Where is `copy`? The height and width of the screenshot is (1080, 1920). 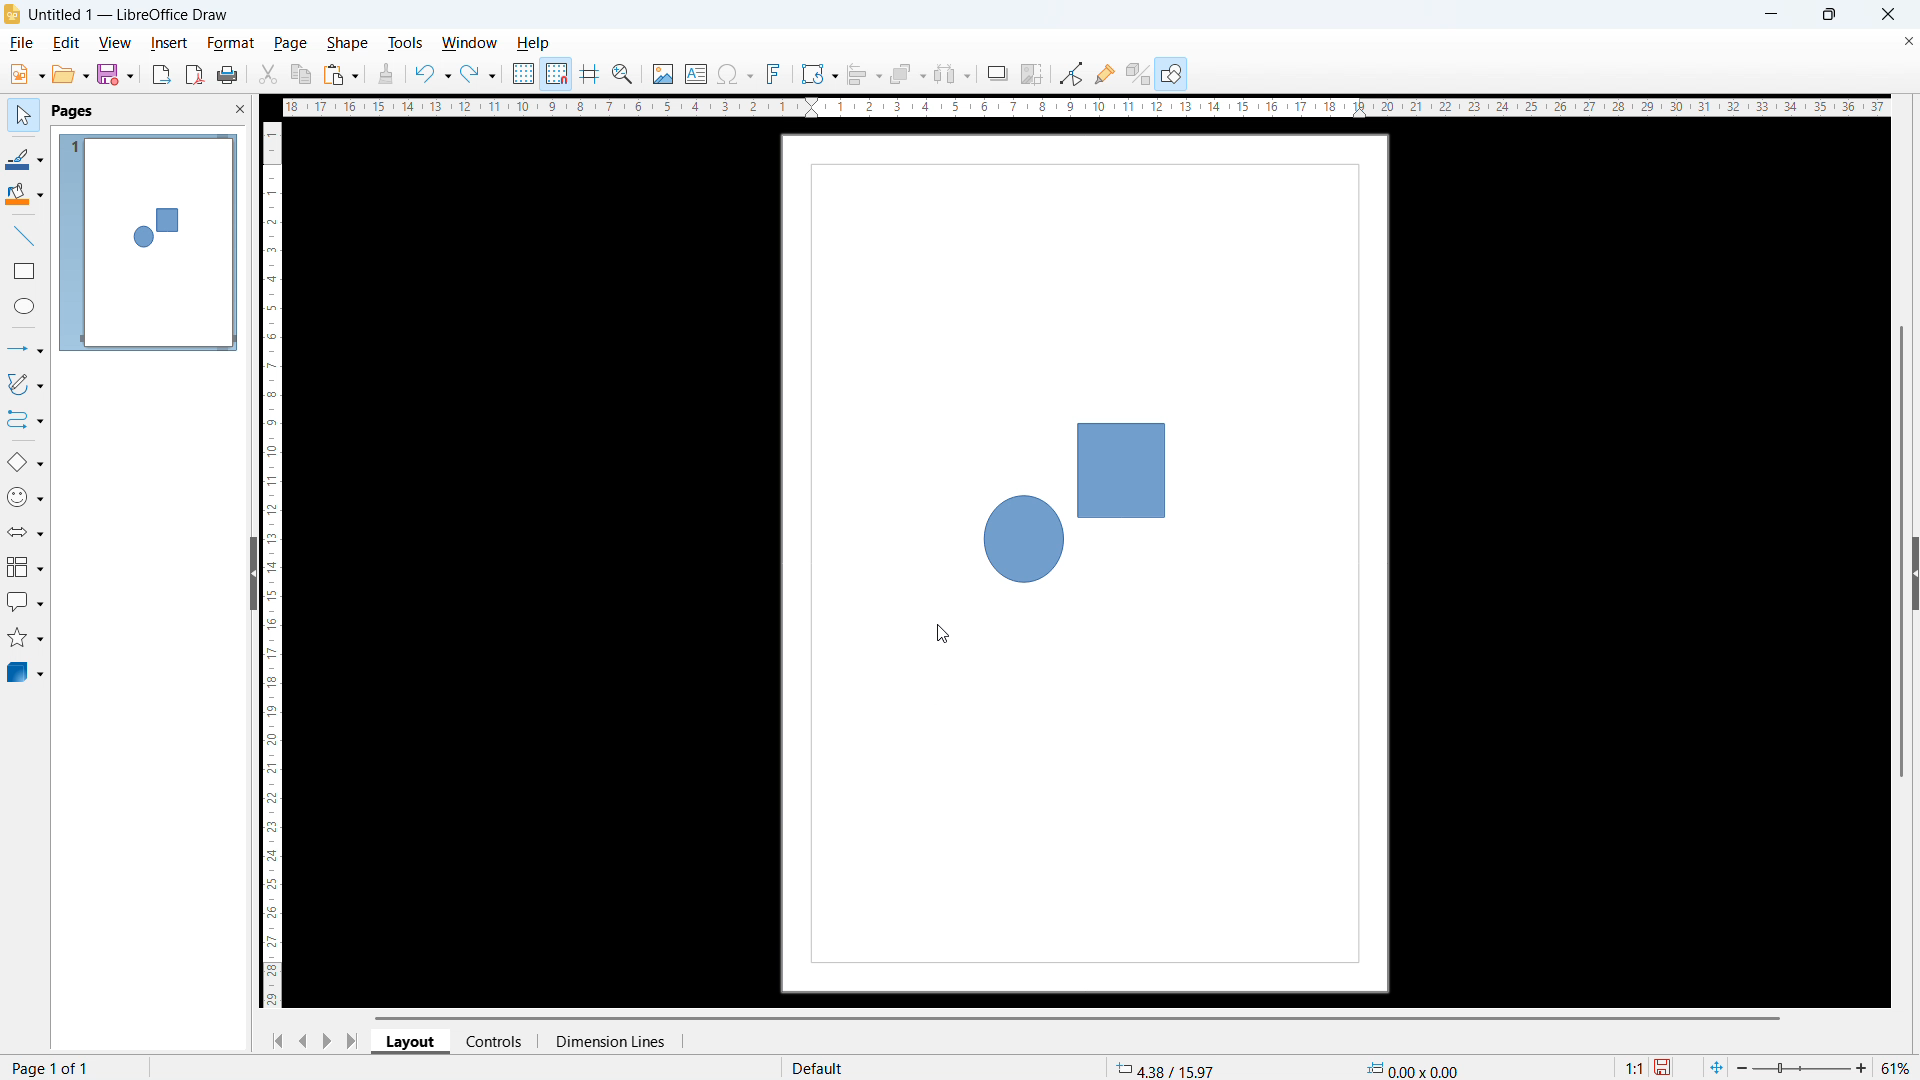
copy is located at coordinates (302, 74).